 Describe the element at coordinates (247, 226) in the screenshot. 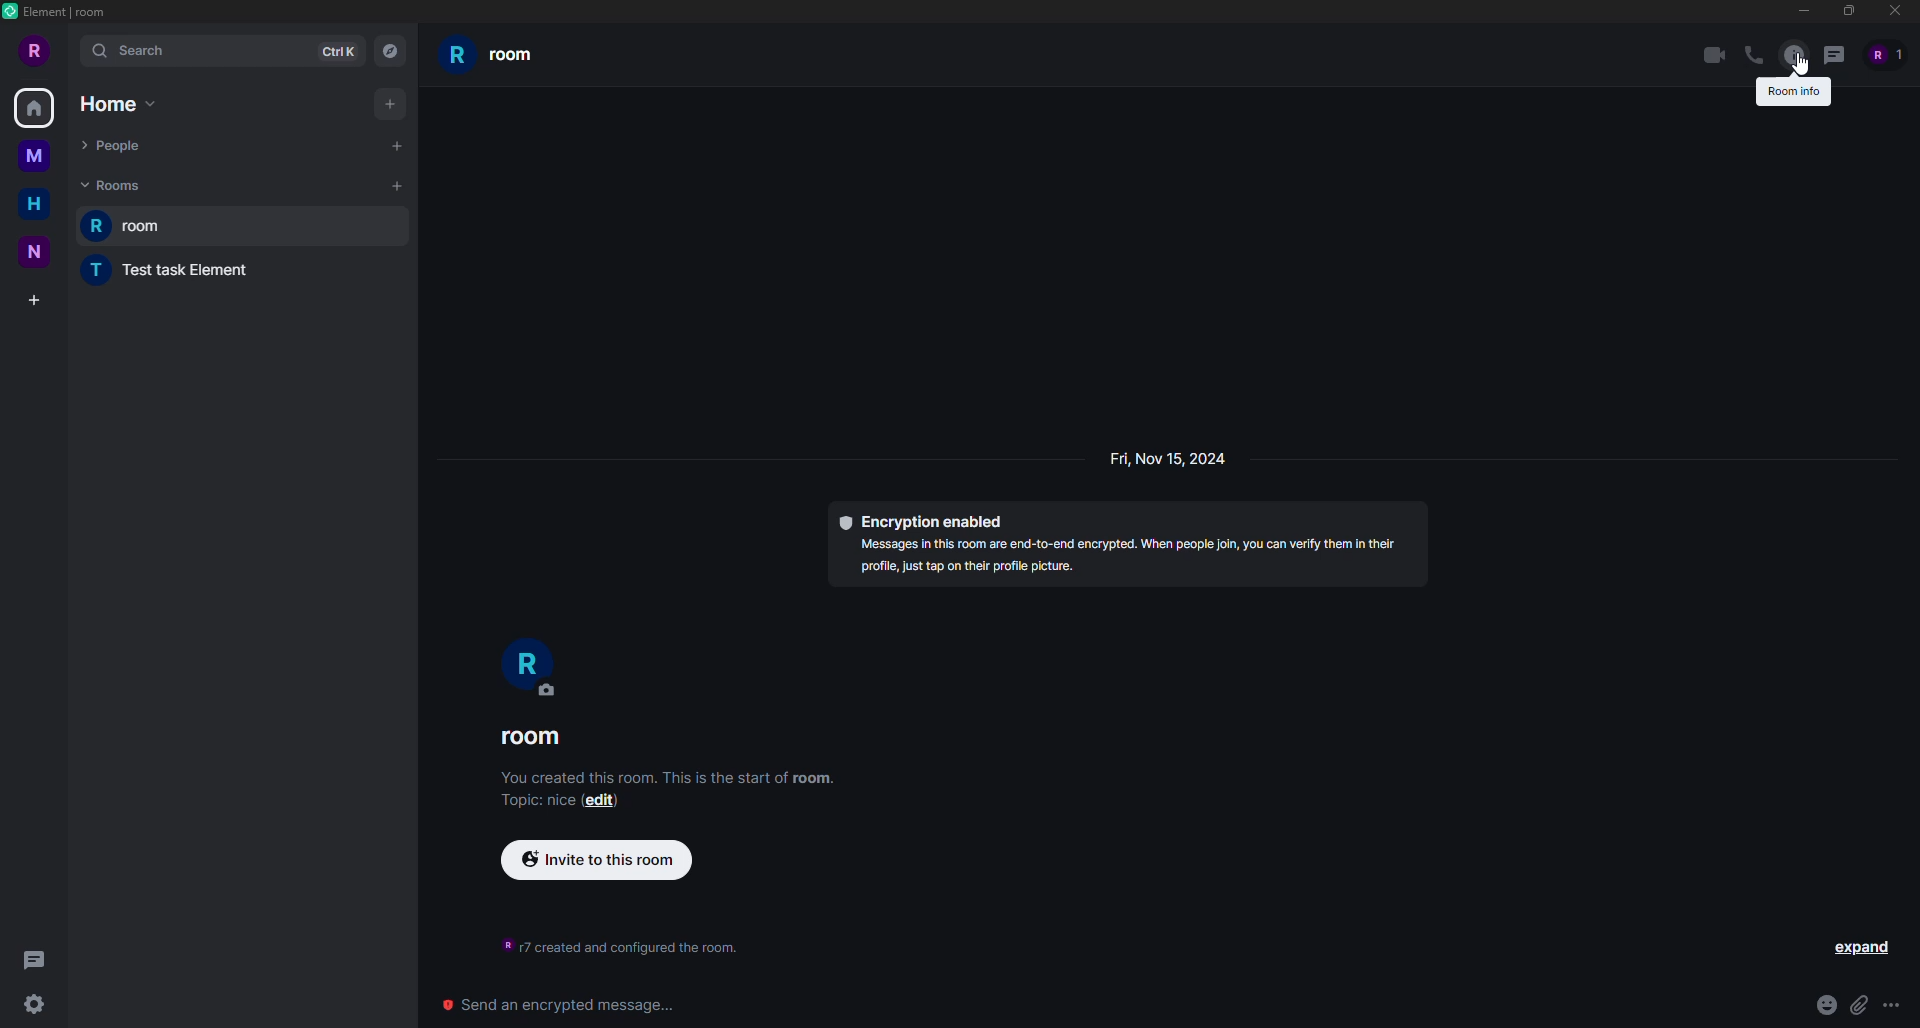

I see `room R` at that location.